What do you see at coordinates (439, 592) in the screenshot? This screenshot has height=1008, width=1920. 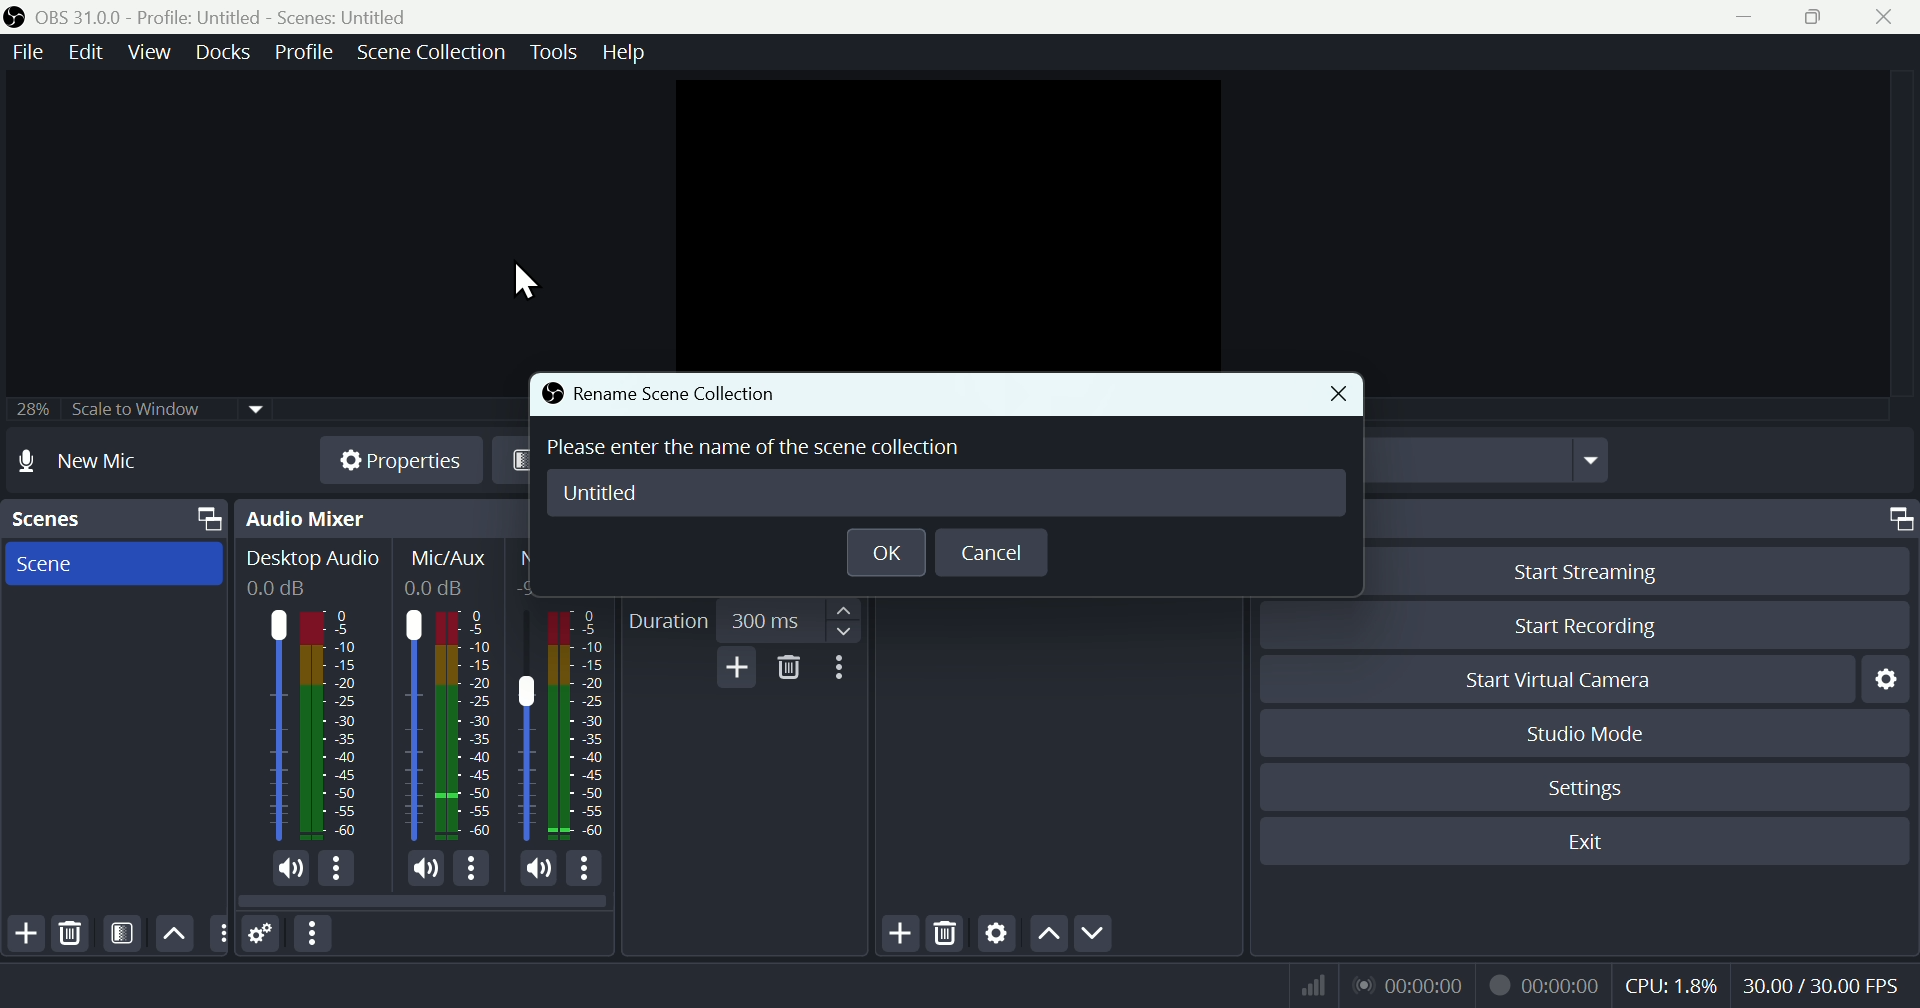 I see `0.0dB` at bounding box center [439, 592].